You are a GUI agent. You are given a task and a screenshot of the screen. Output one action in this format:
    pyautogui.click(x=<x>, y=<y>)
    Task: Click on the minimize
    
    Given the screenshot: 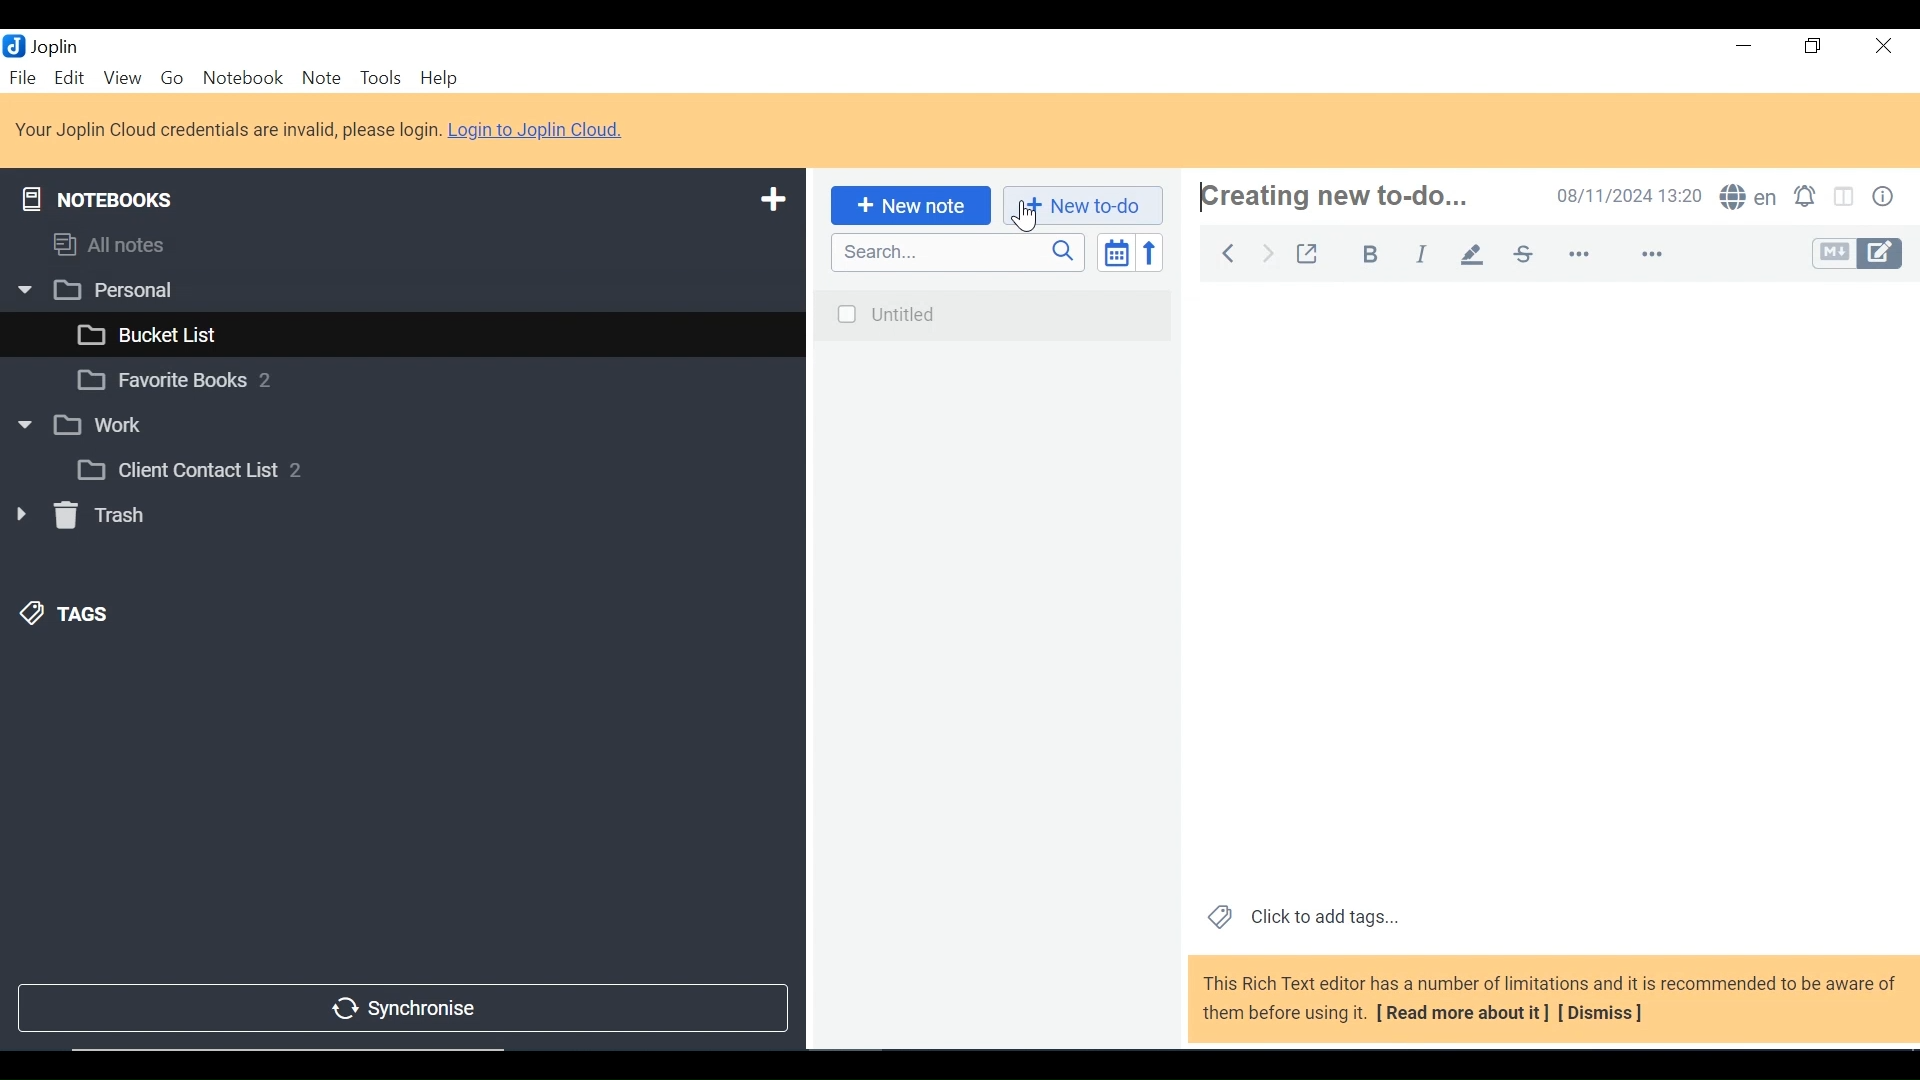 What is the action you would take?
    pyautogui.click(x=1744, y=49)
    